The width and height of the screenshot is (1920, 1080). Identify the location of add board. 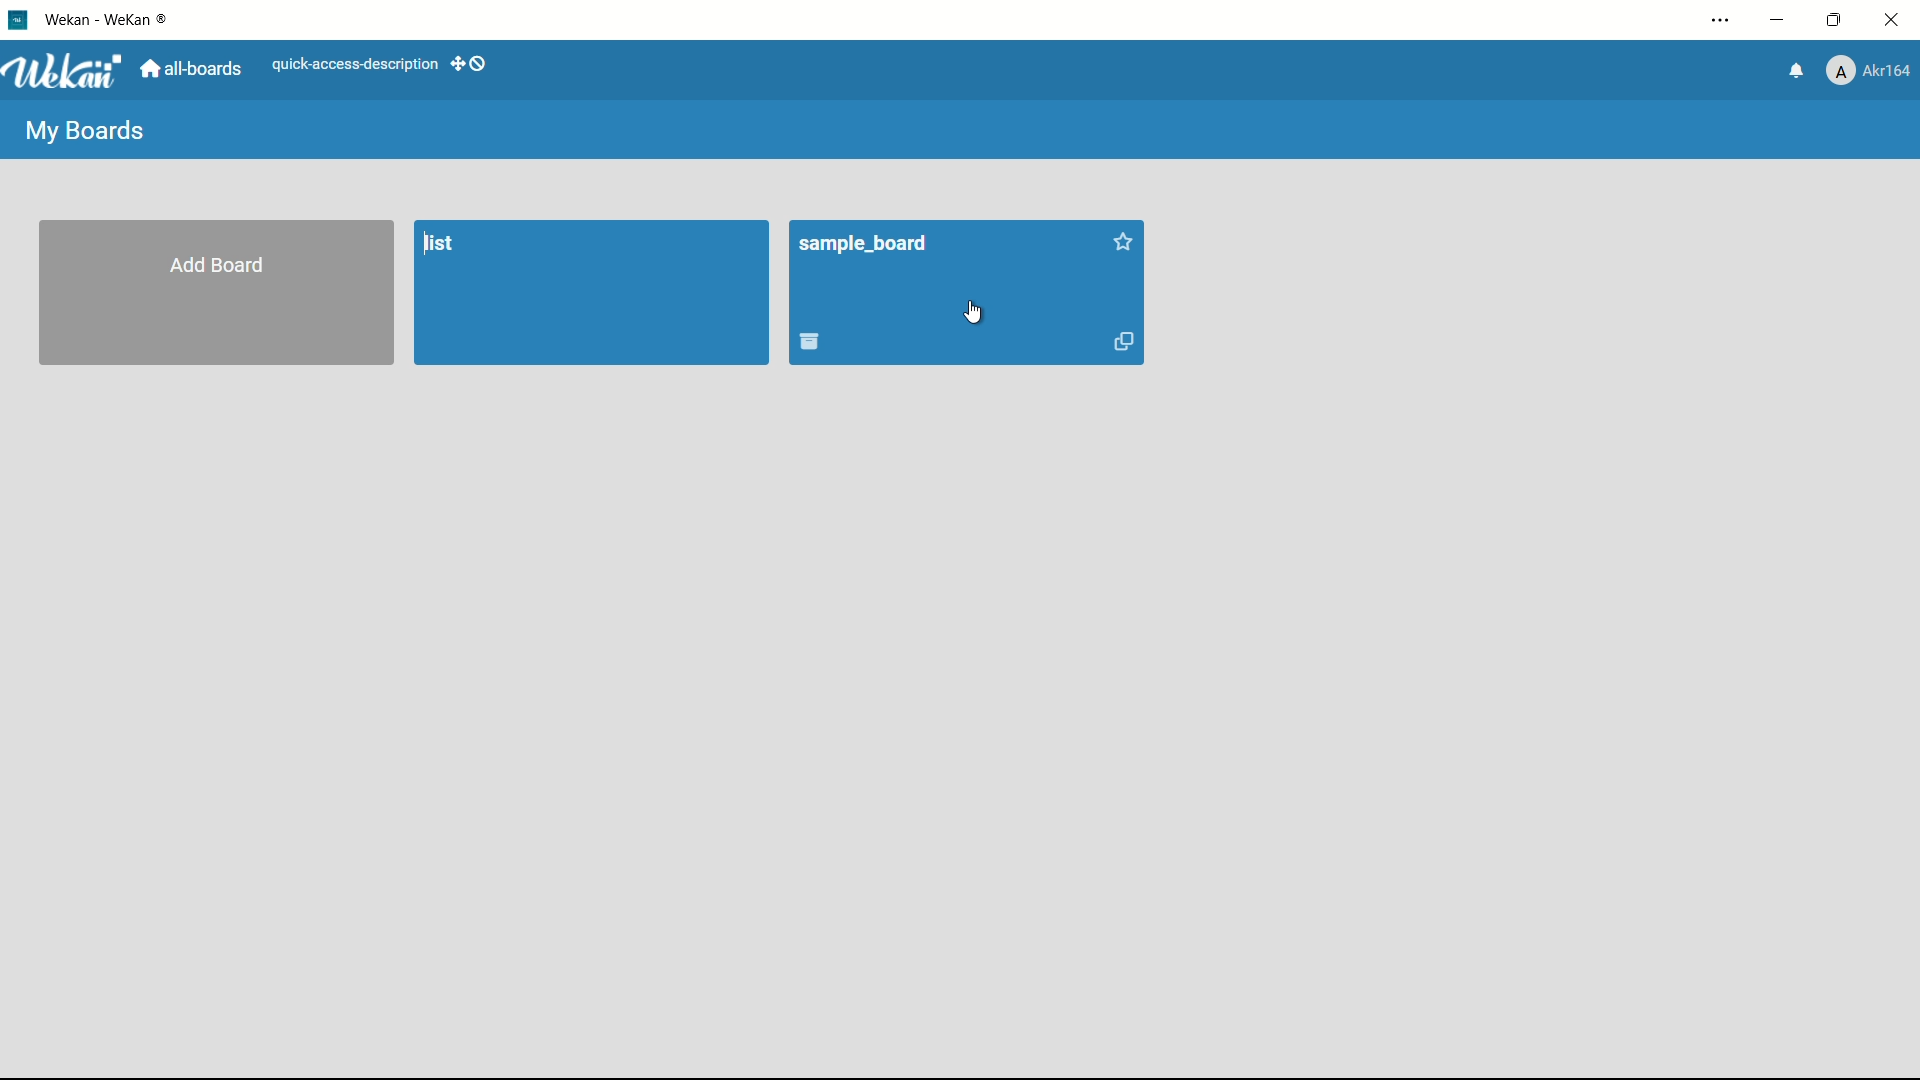
(217, 264).